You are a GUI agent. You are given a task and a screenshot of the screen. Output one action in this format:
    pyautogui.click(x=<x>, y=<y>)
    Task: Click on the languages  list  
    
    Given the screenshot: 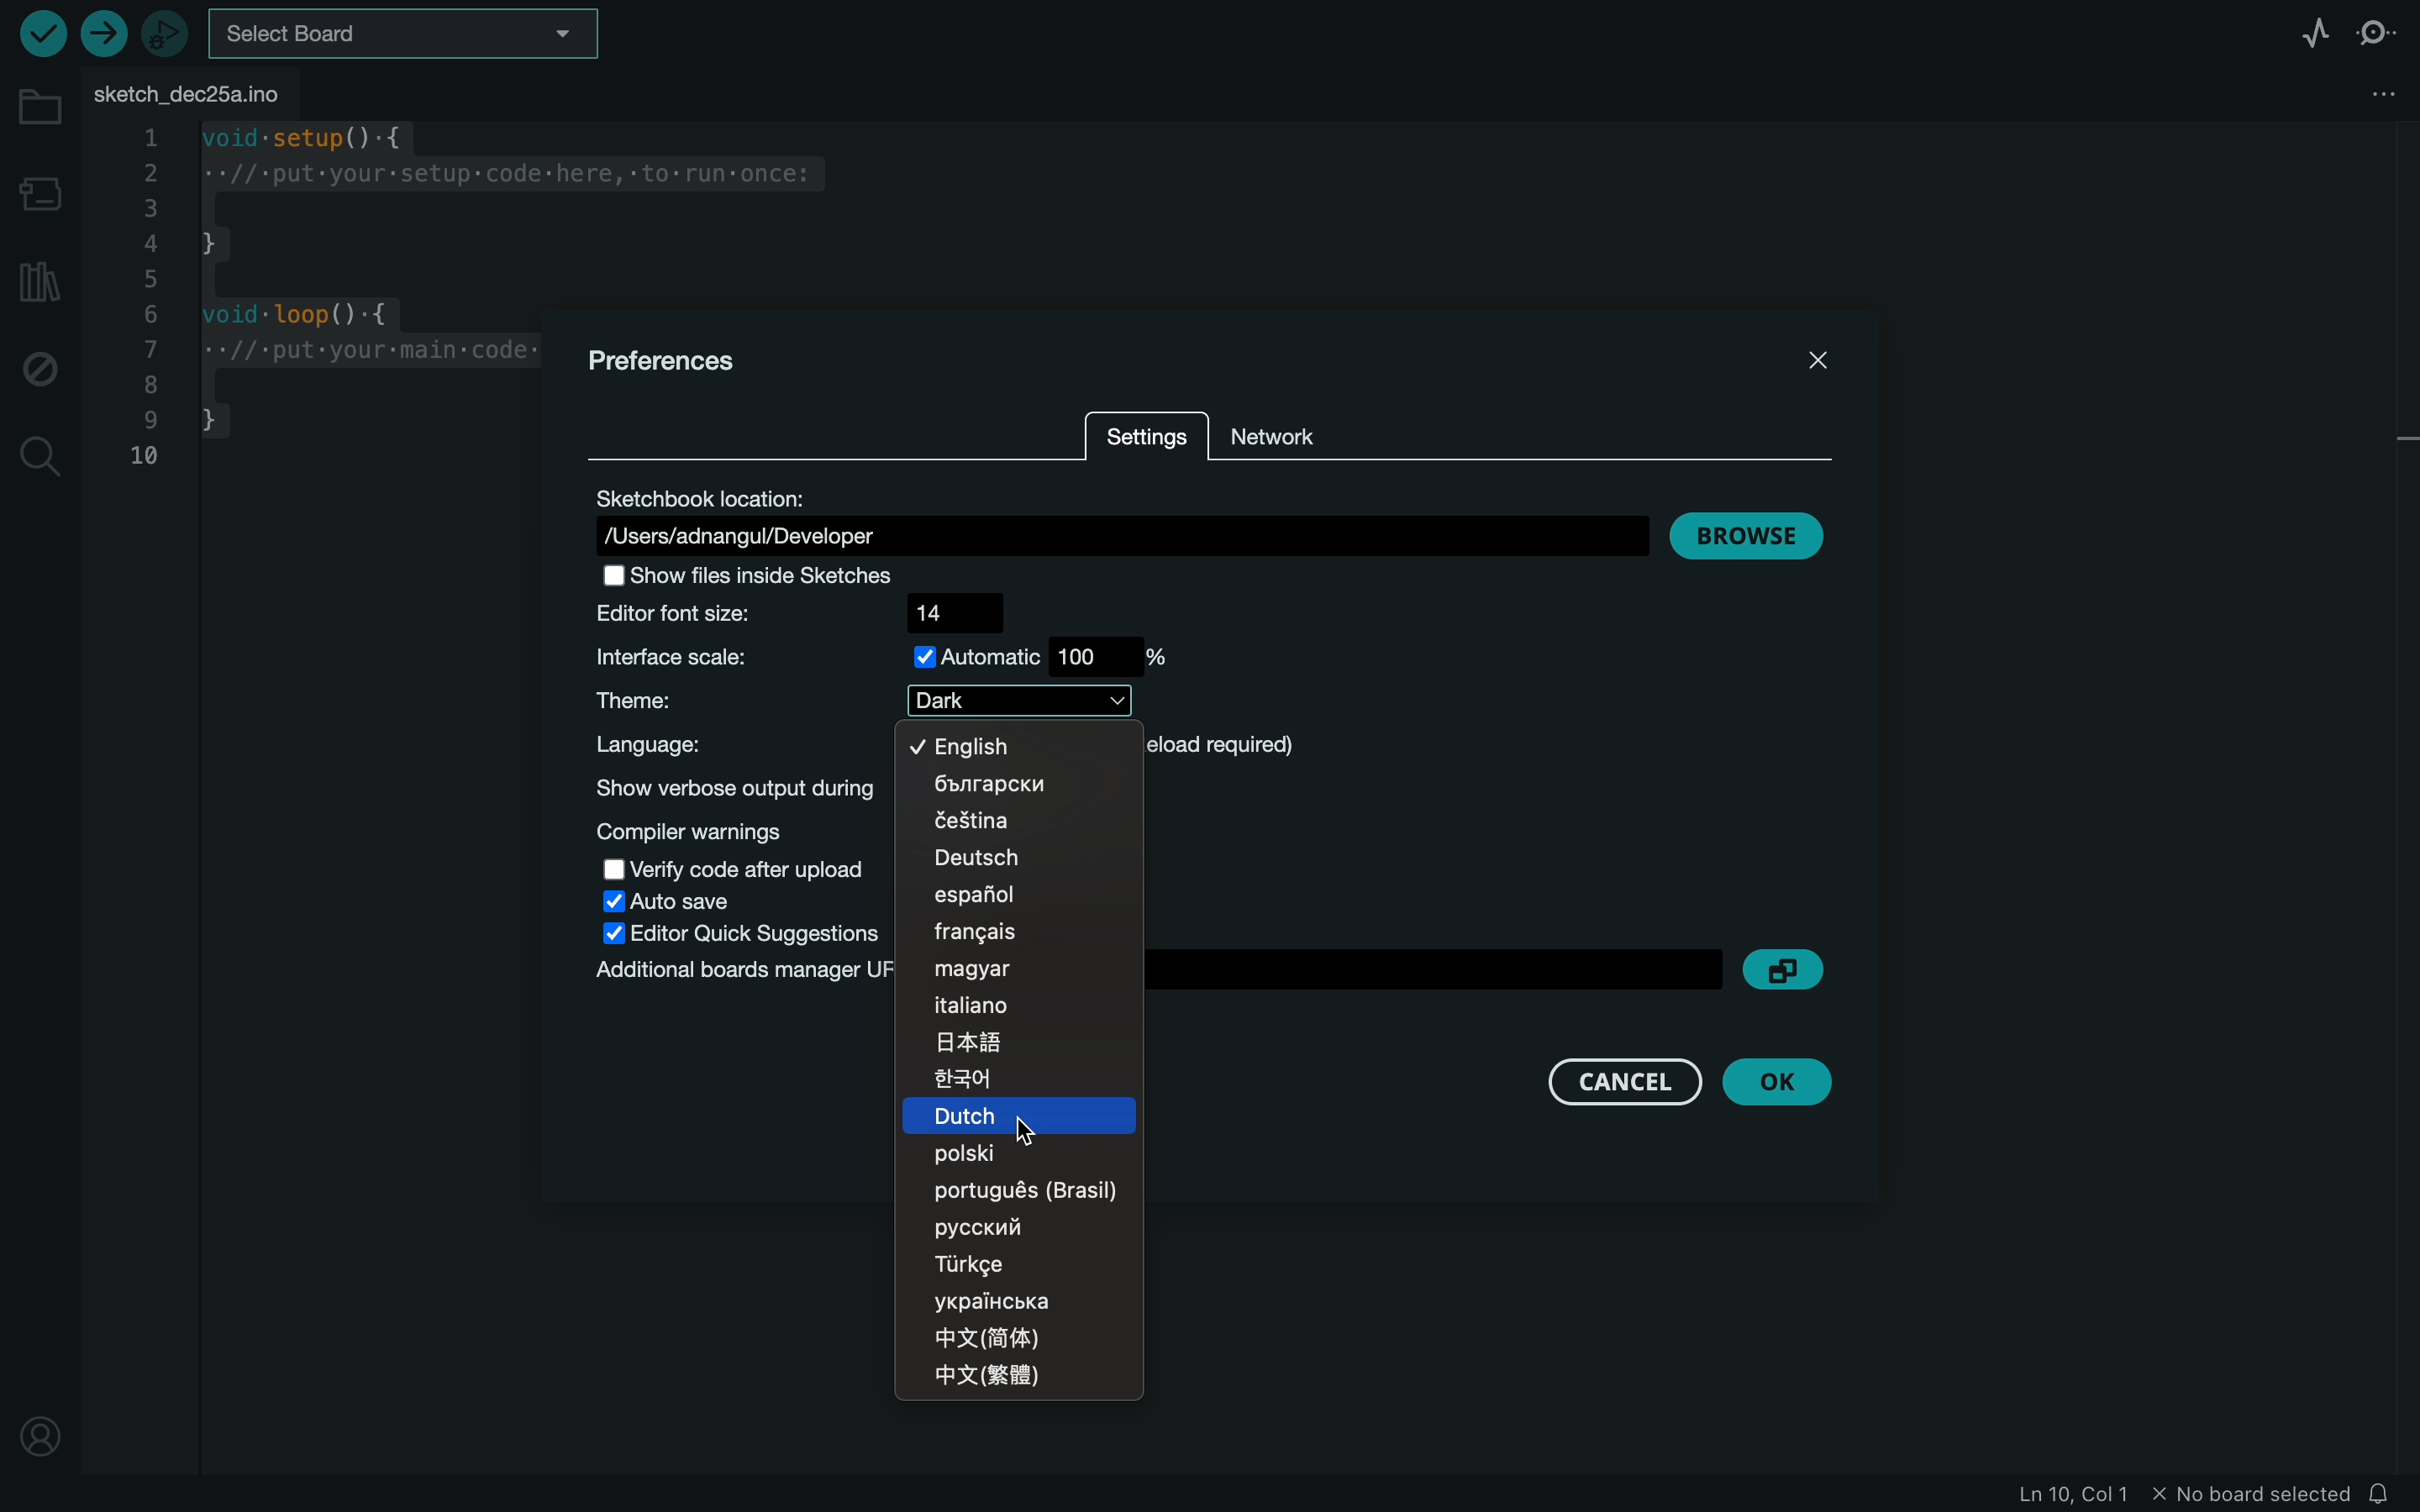 What is the action you would take?
    pyautogui.click(x=1019, y=1067)
    